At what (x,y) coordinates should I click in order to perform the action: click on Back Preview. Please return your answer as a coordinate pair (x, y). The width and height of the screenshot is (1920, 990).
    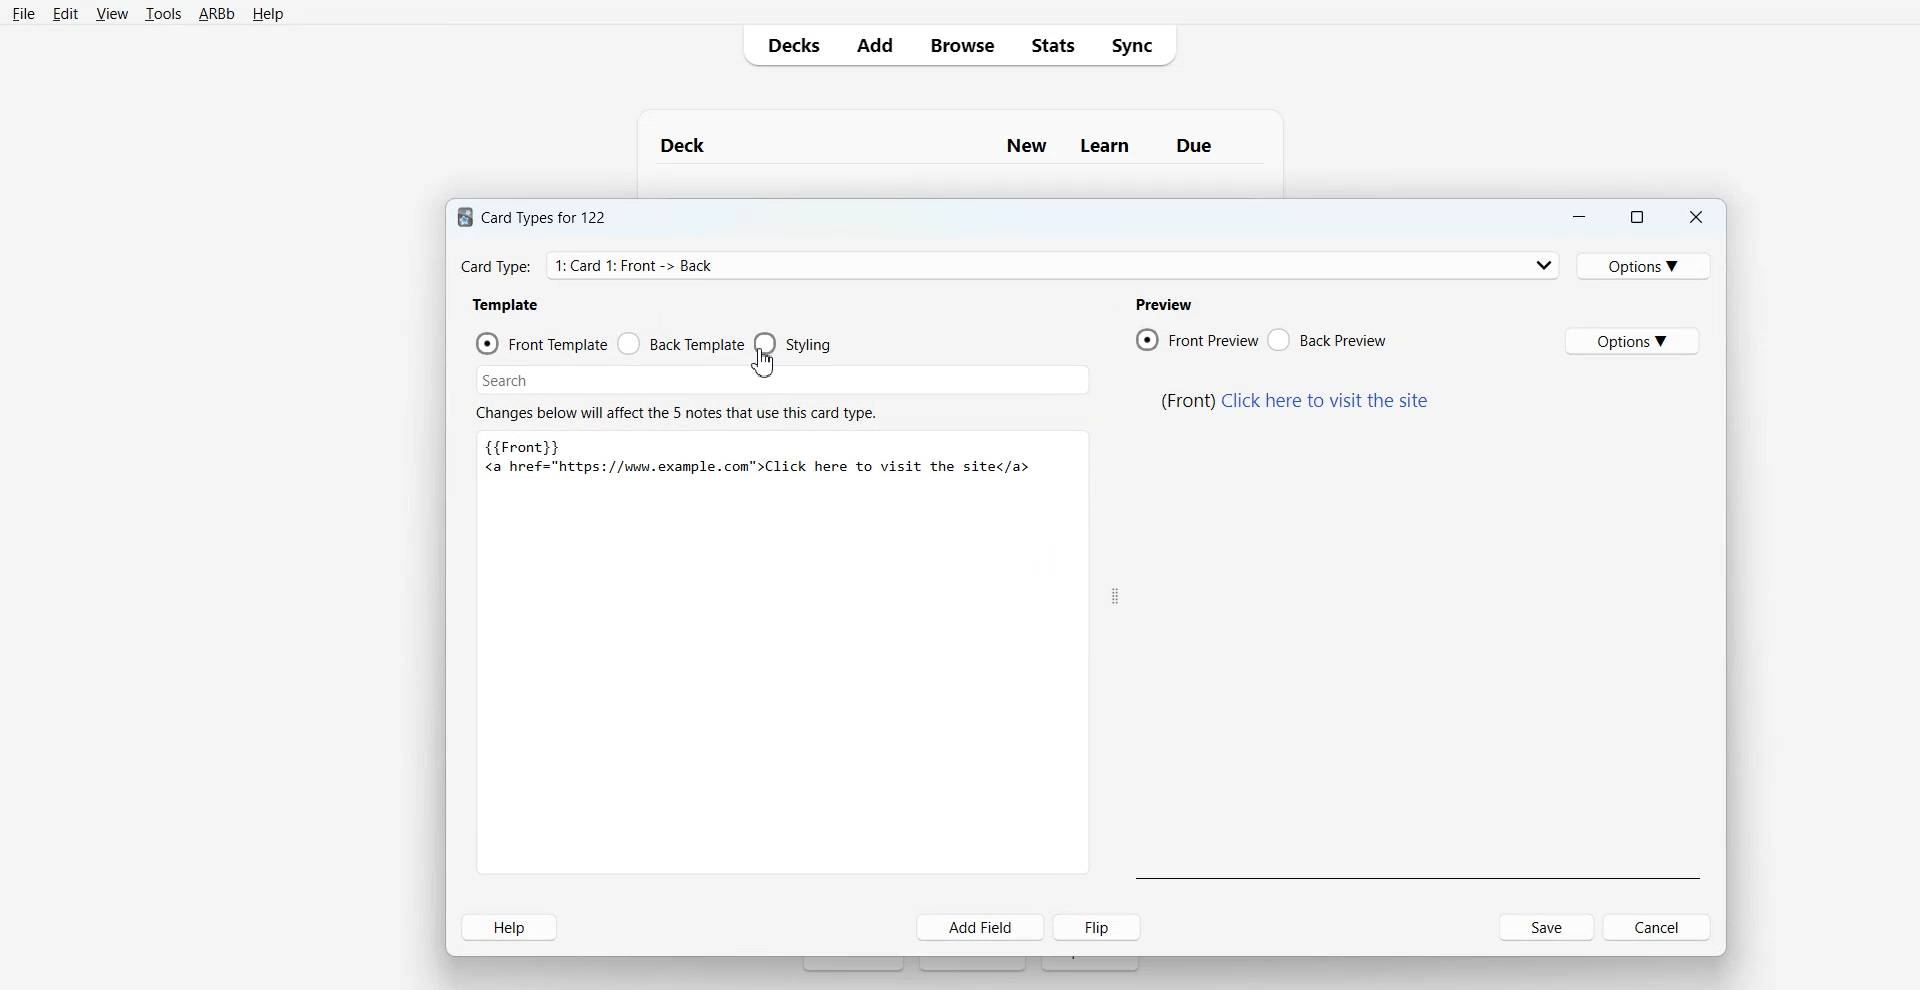
    Looking at the image, I should click on (1327, 339).